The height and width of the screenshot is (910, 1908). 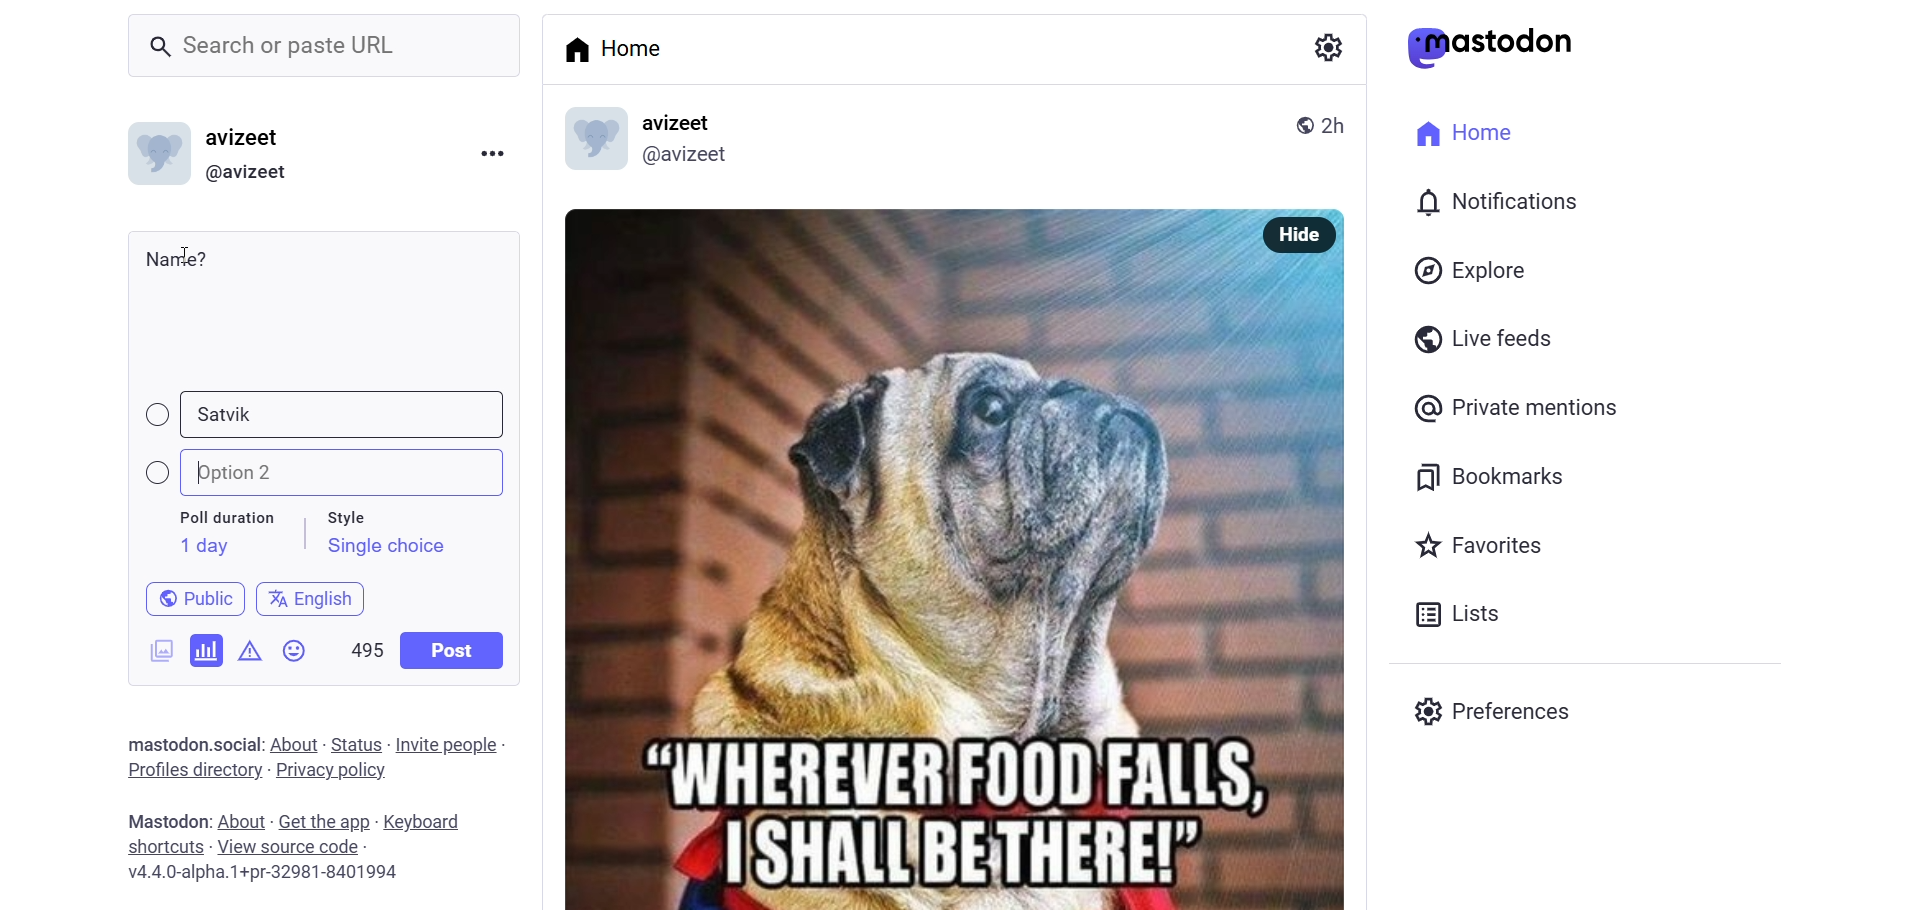 I want to click on 2h, so click(x=1341, y=116).